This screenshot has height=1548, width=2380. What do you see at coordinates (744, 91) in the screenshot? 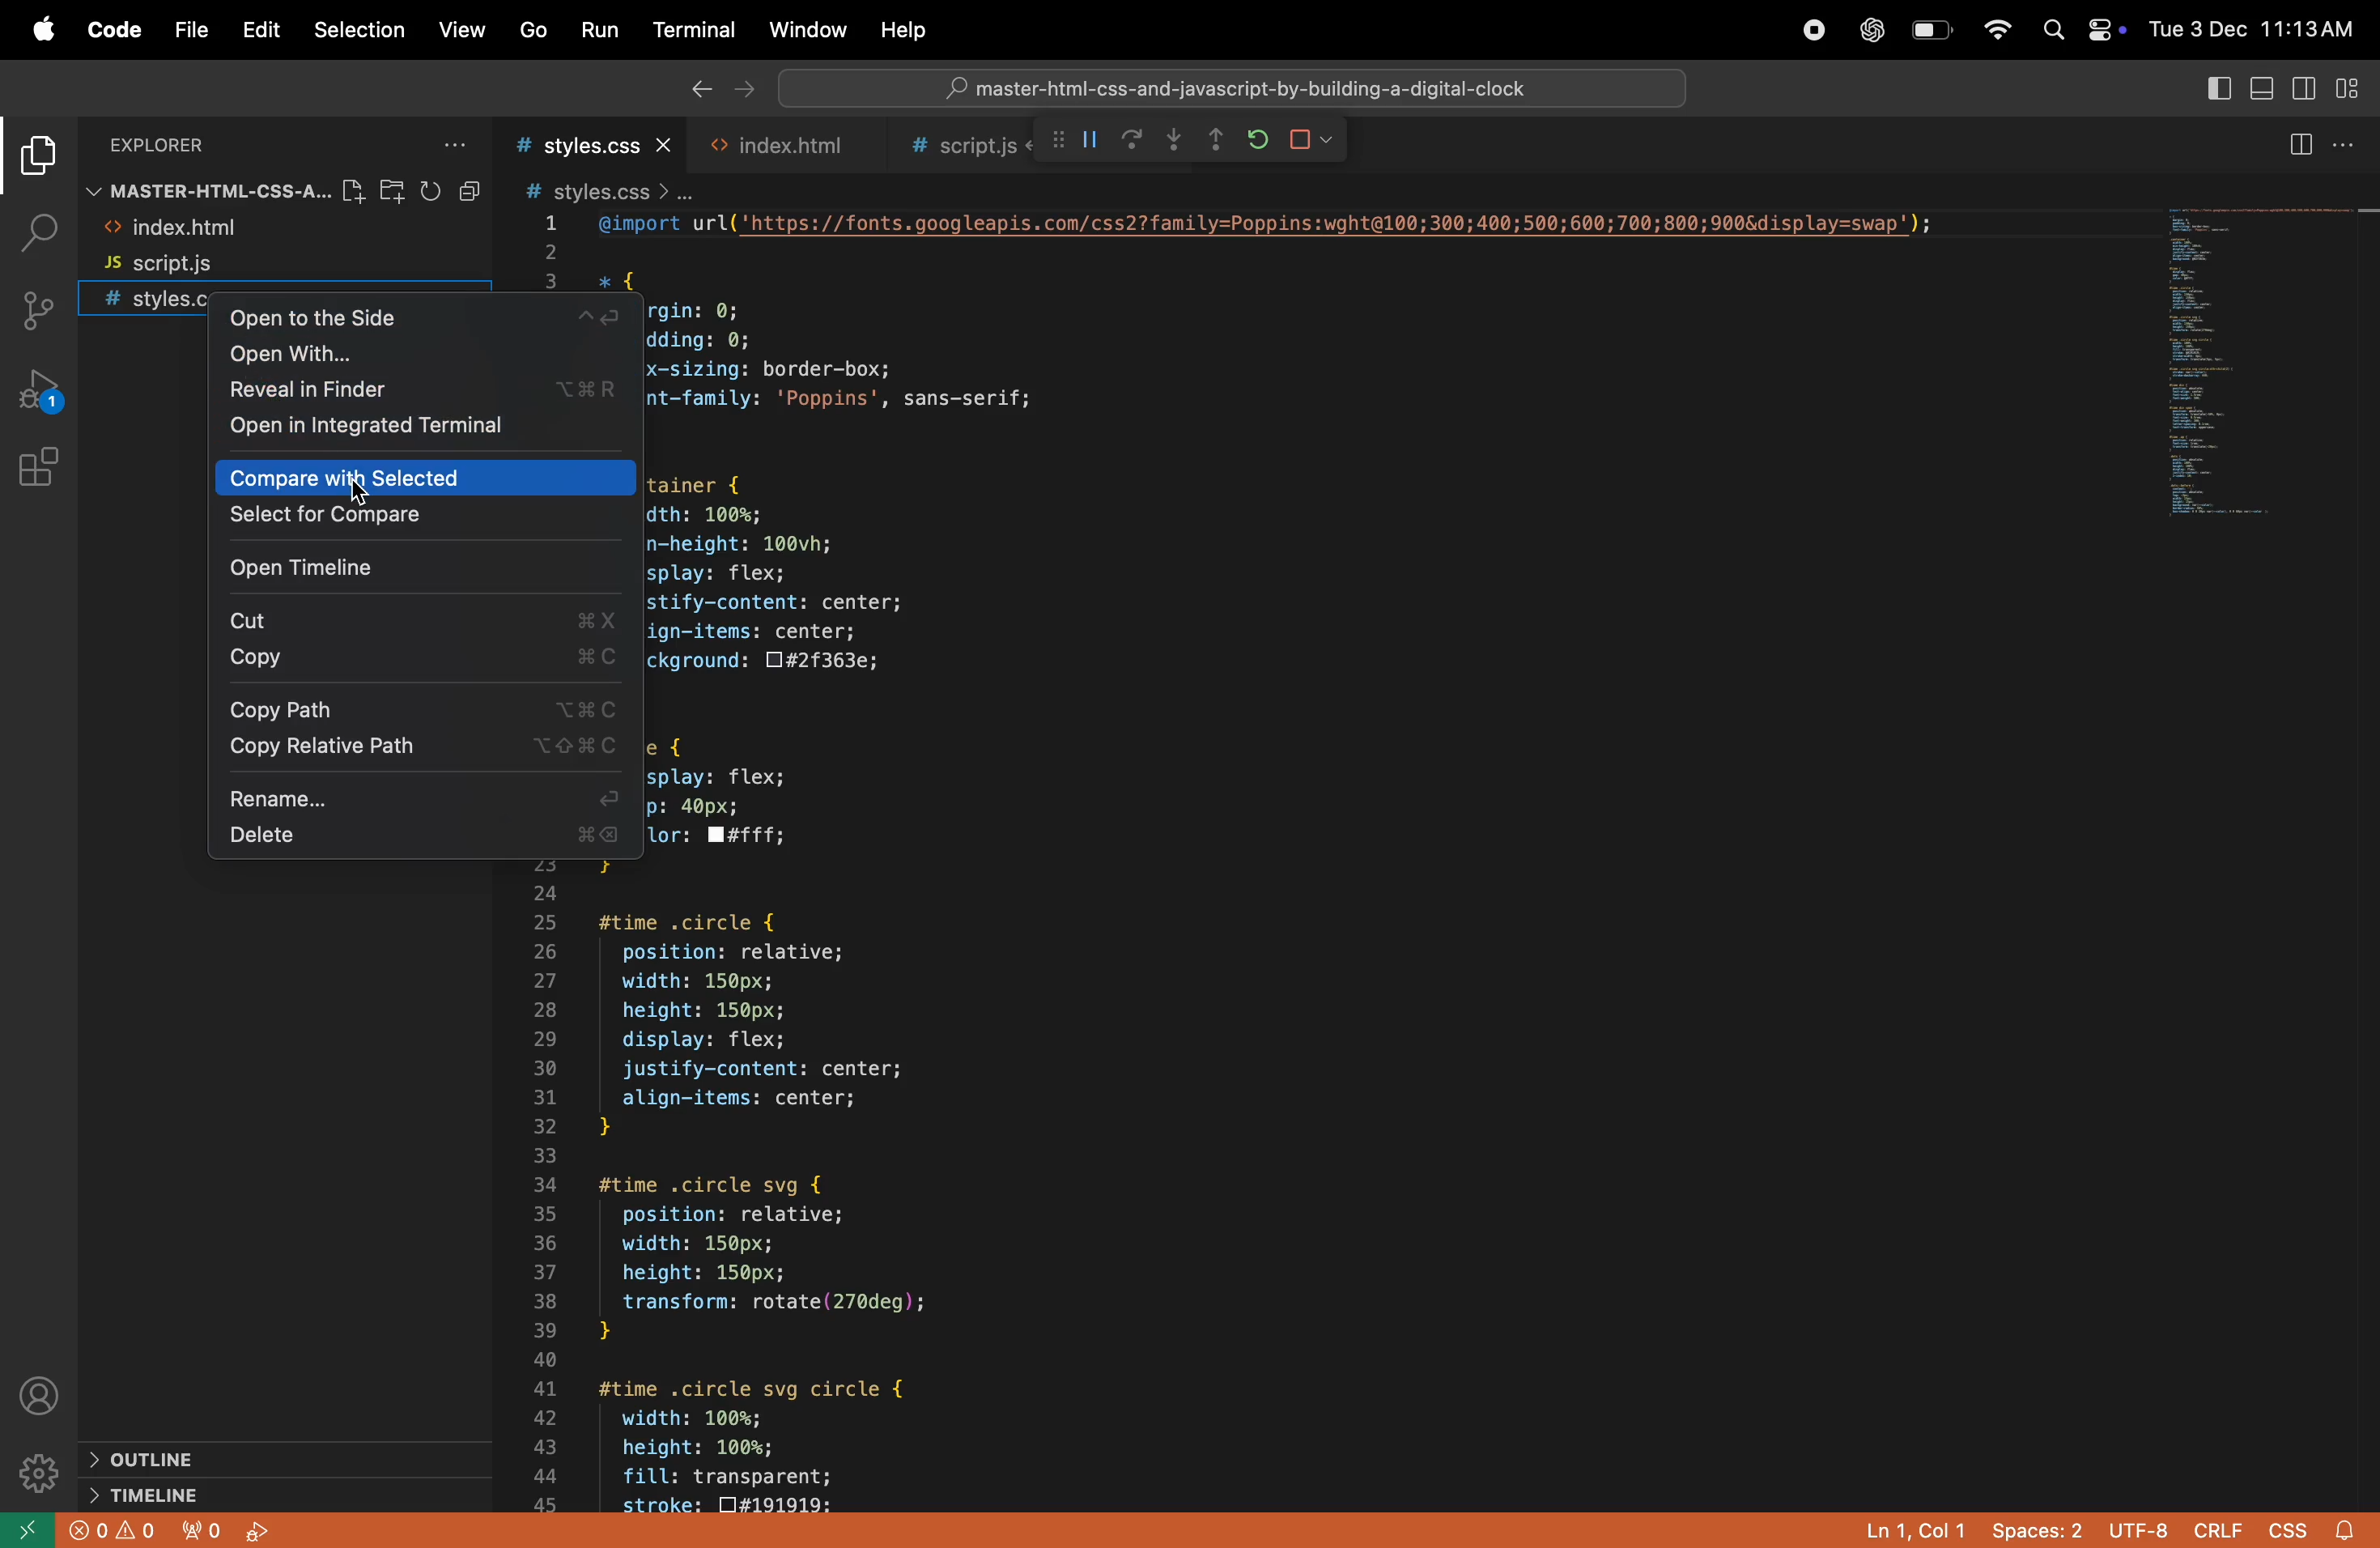
I see `next` at bounding box center [744, 91].